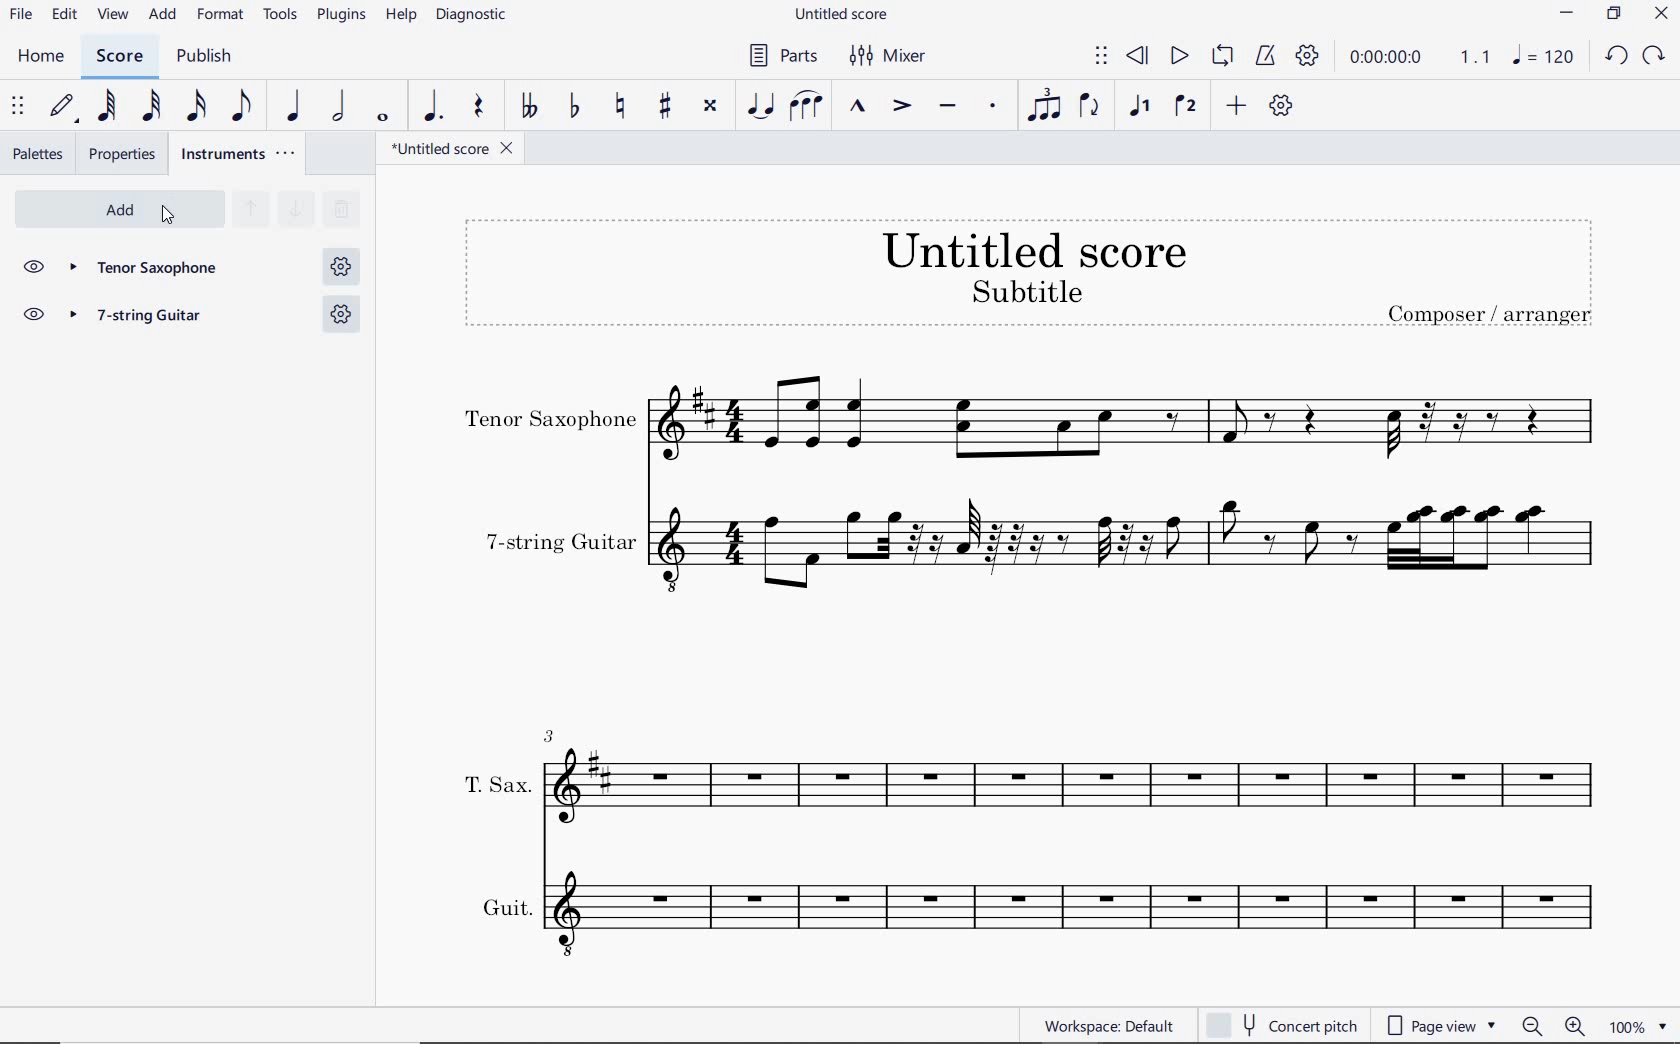  What do you see at coordinates (126, 154) in the screenshot?
I see `PROPERTIES` at bounding box center [126, 154].